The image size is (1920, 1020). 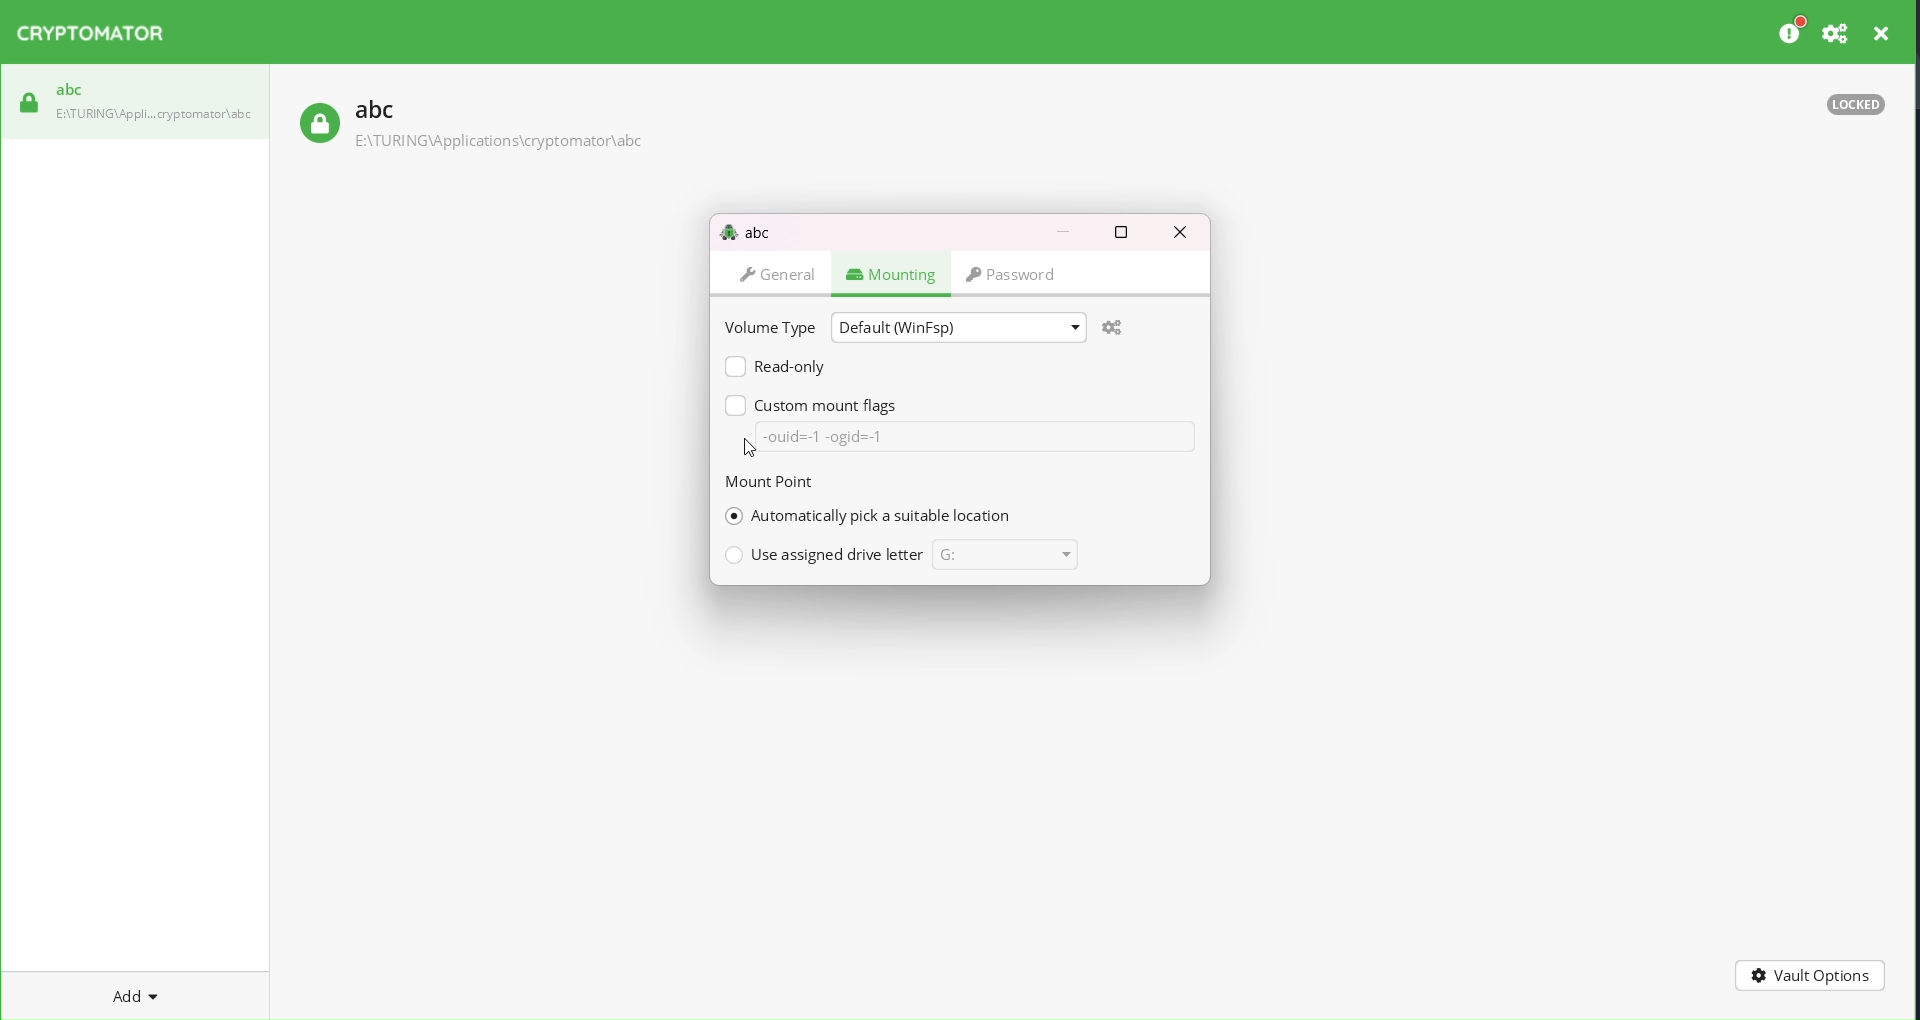 I want to click on default, so click(x=955, y=327).